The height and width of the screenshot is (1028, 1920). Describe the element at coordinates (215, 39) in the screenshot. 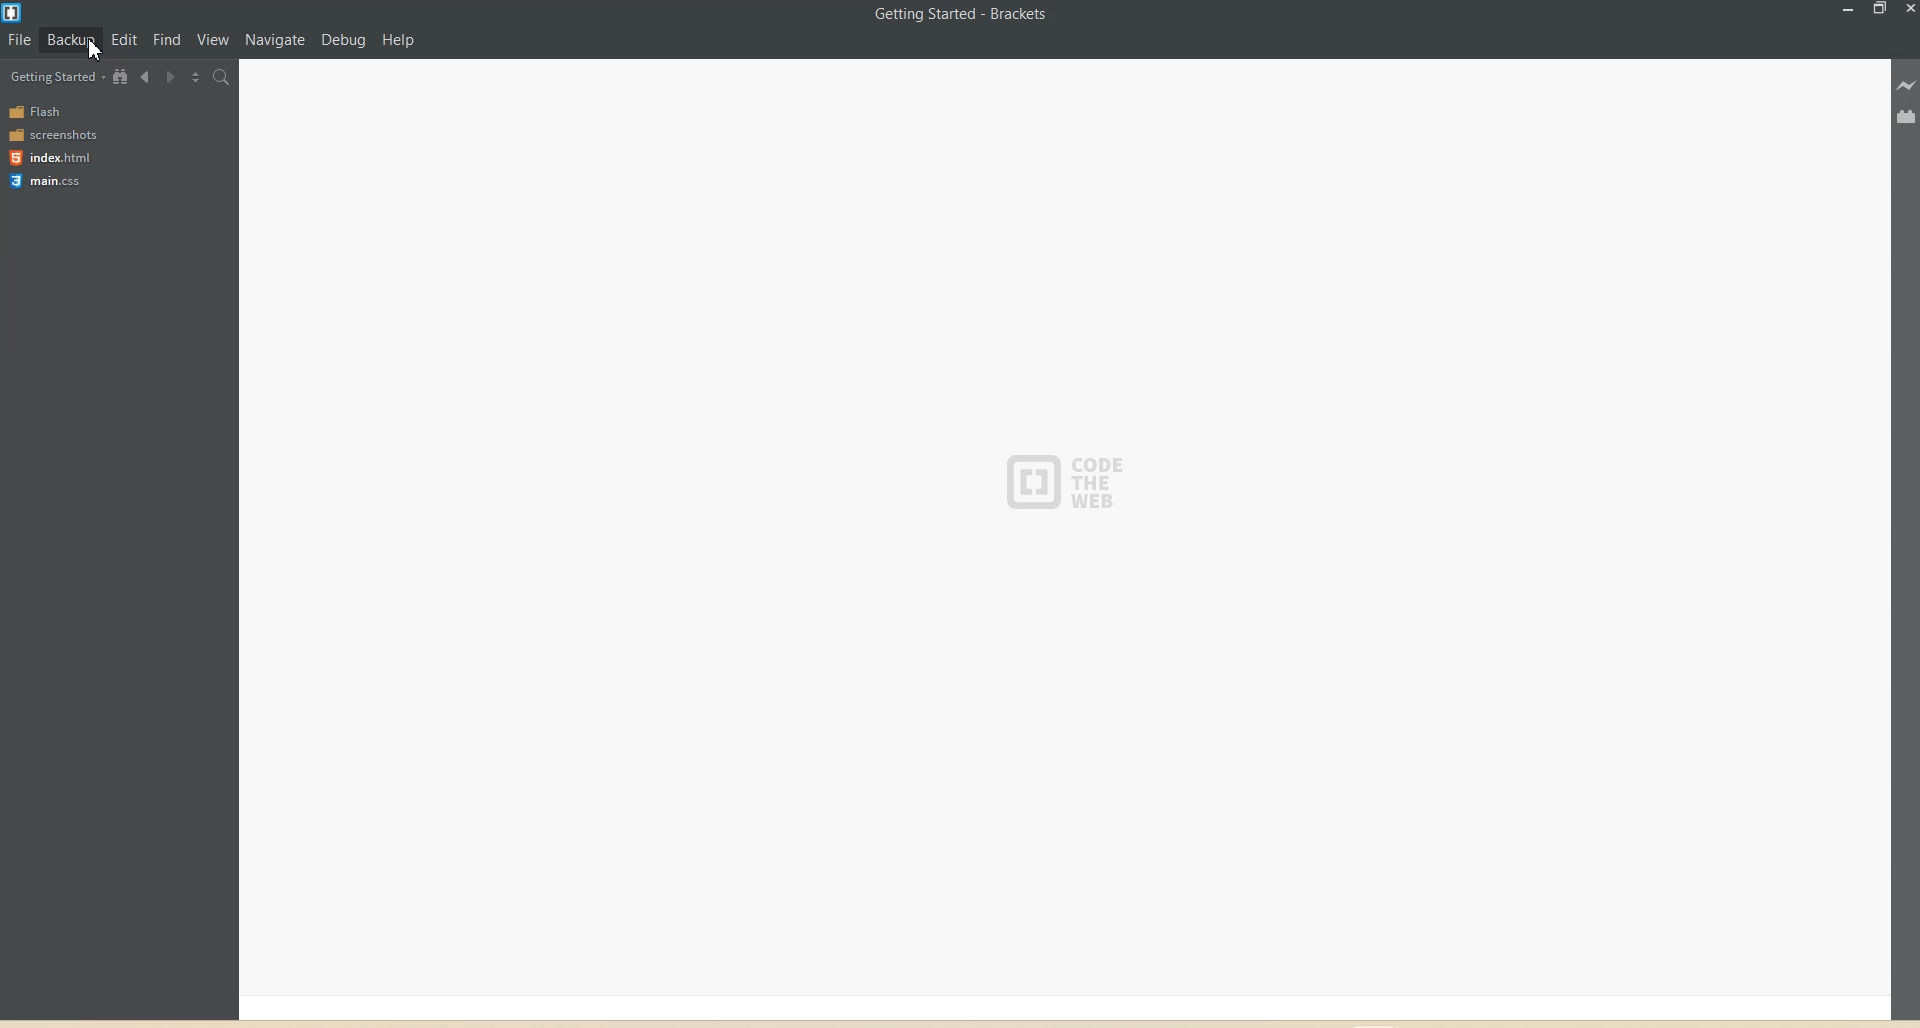

I see `View` at that location.